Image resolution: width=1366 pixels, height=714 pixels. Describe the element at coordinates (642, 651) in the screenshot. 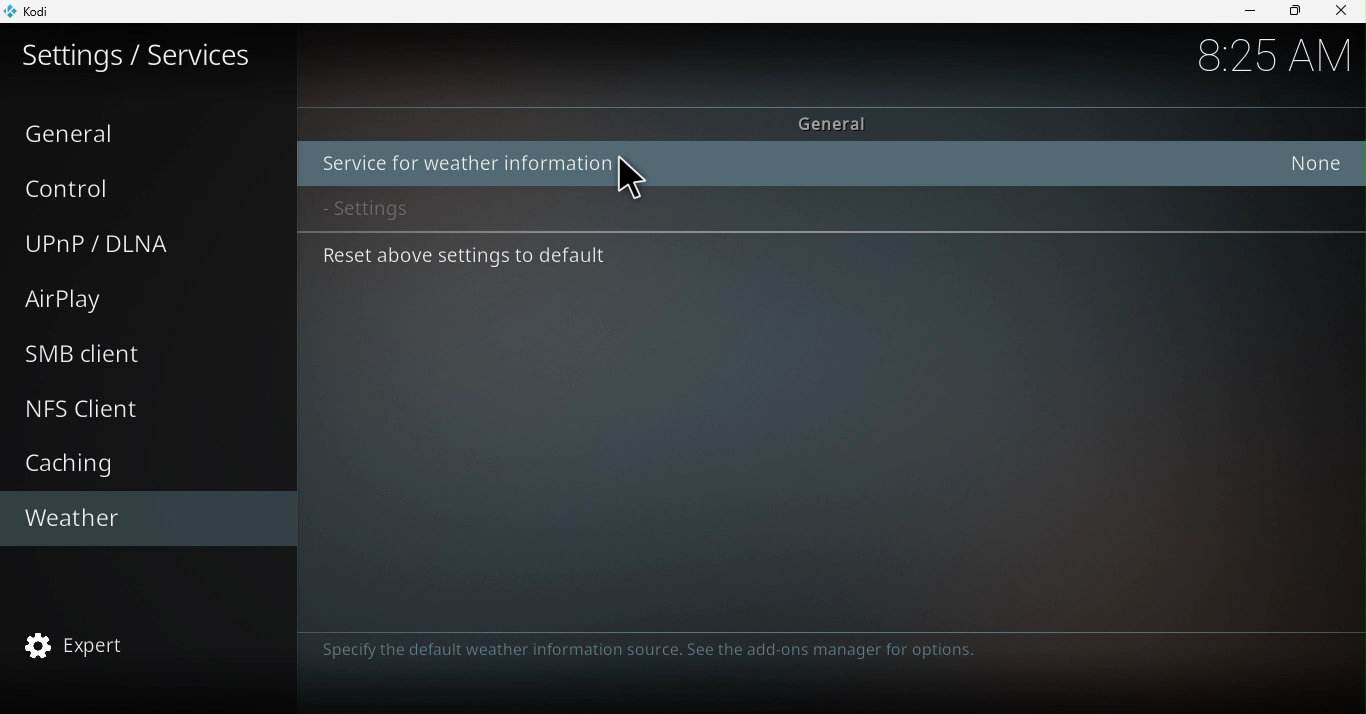

I see `Specify the default weather information source. See the add-ons manager for options.` at that location.